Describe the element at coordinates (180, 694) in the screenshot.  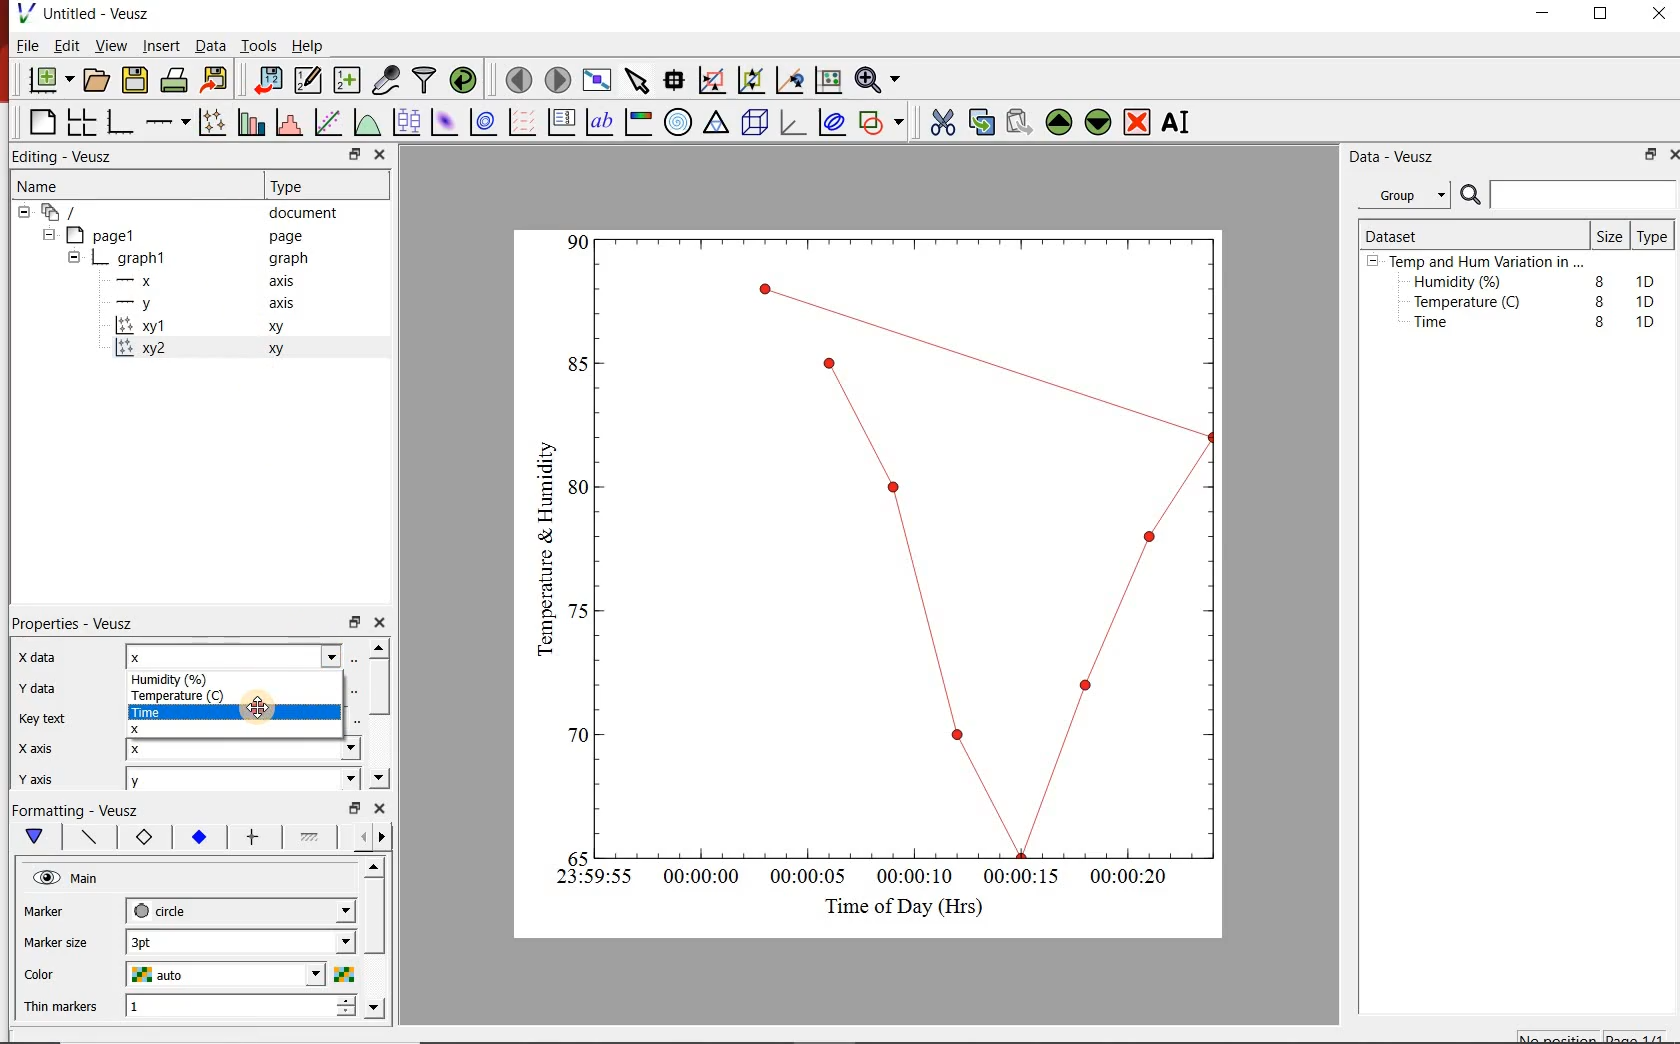
I see `Temperature (C)` at that location.